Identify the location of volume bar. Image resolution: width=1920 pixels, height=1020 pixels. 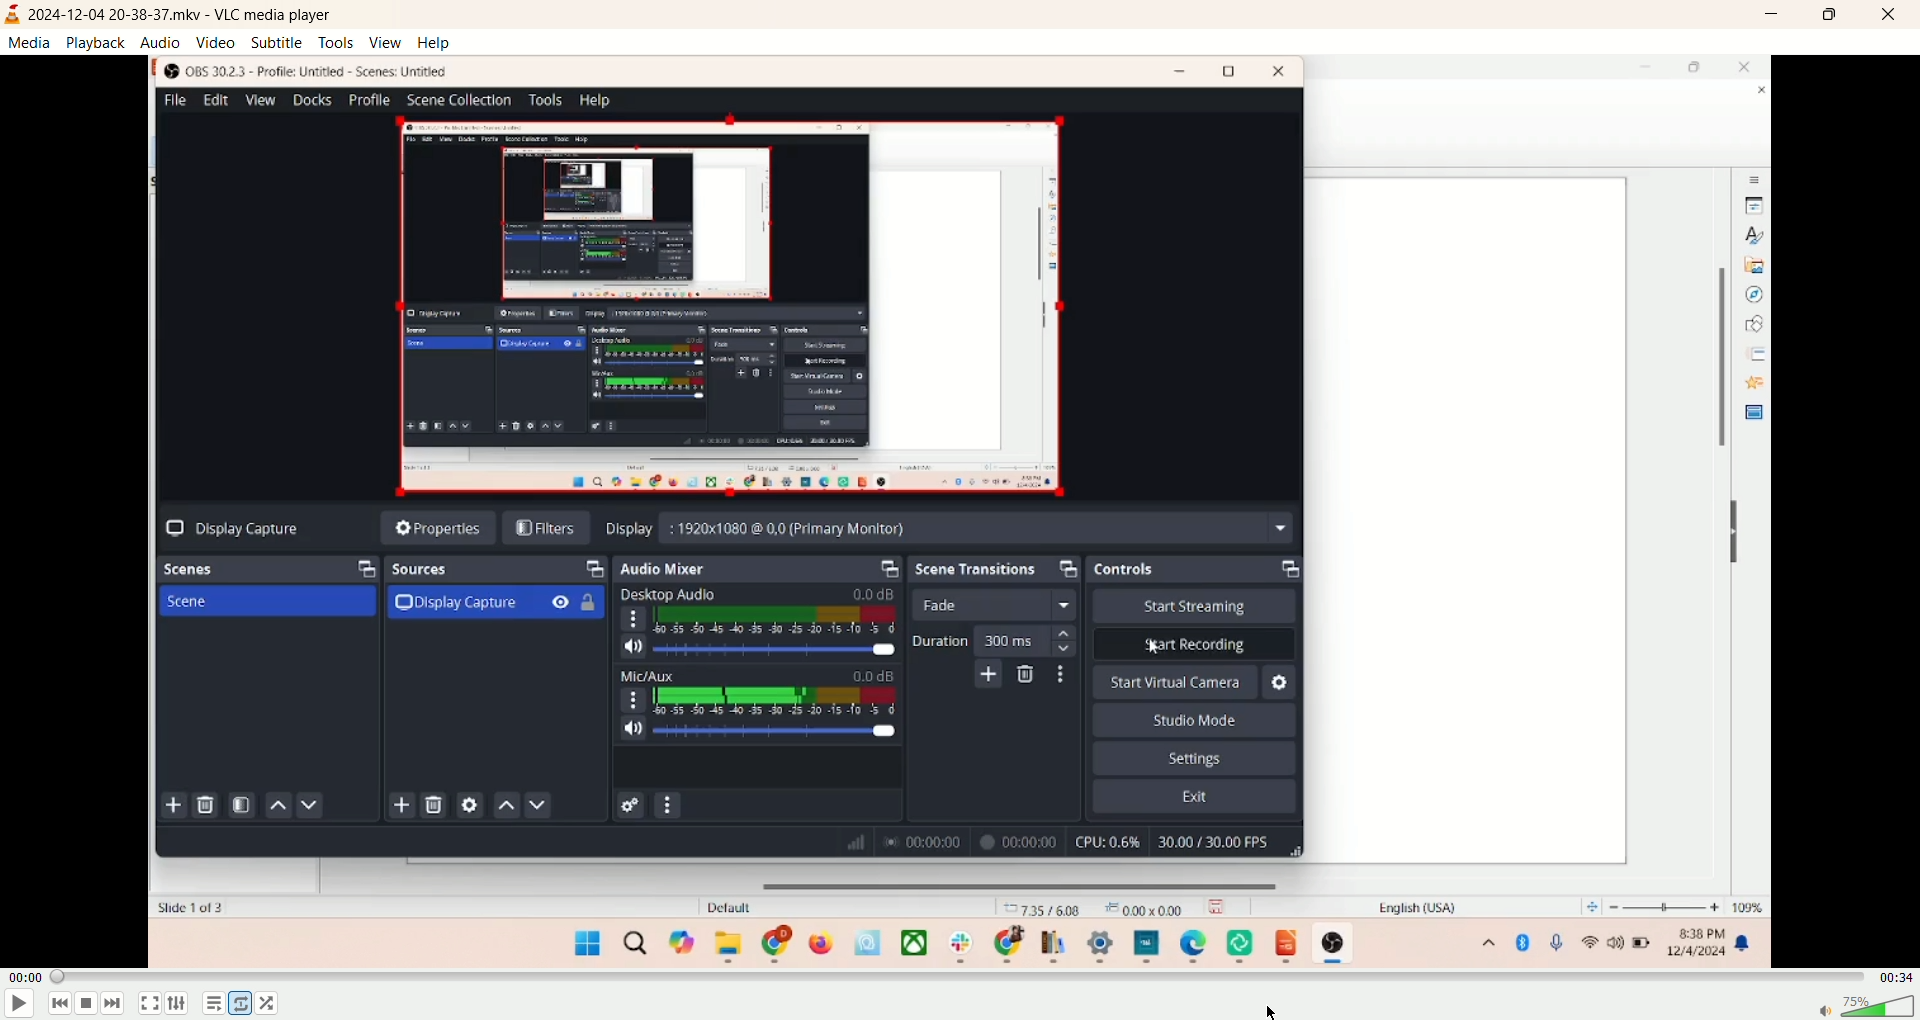
(1878, 1003).